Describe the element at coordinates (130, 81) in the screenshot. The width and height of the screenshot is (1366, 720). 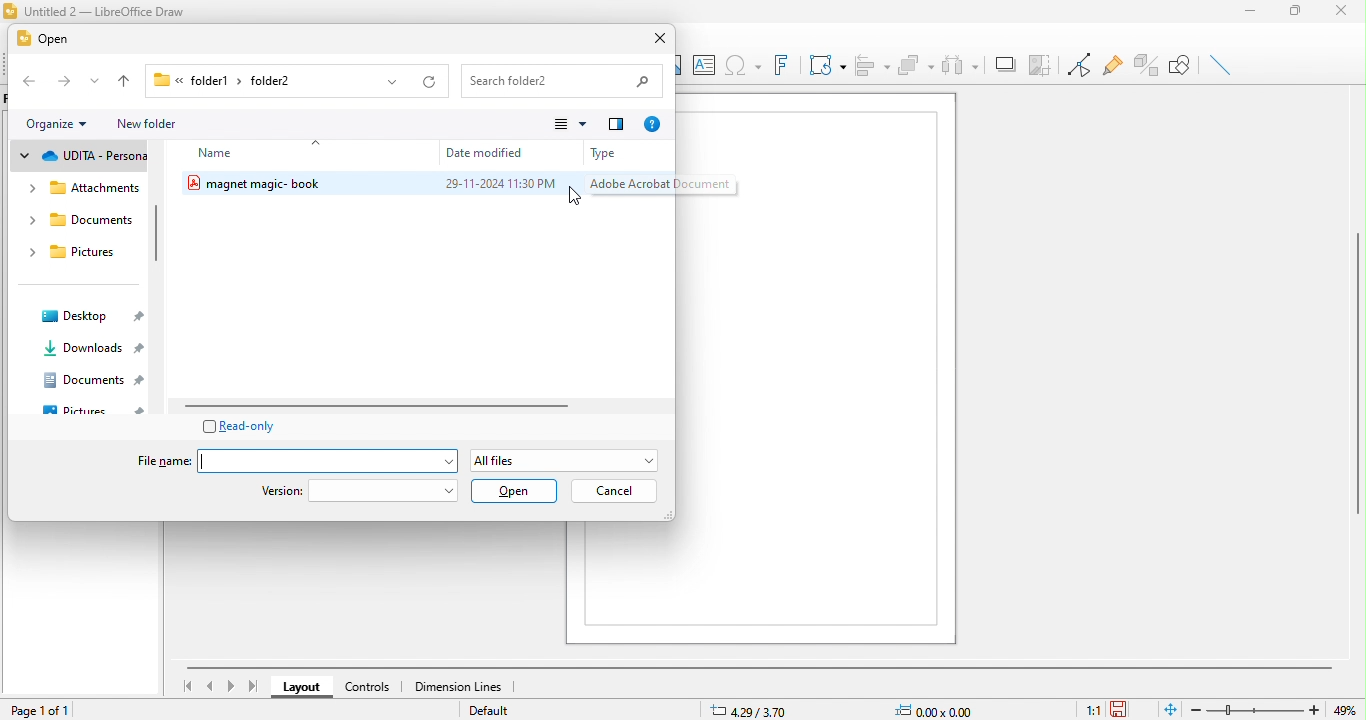
I see `up to` at that location.